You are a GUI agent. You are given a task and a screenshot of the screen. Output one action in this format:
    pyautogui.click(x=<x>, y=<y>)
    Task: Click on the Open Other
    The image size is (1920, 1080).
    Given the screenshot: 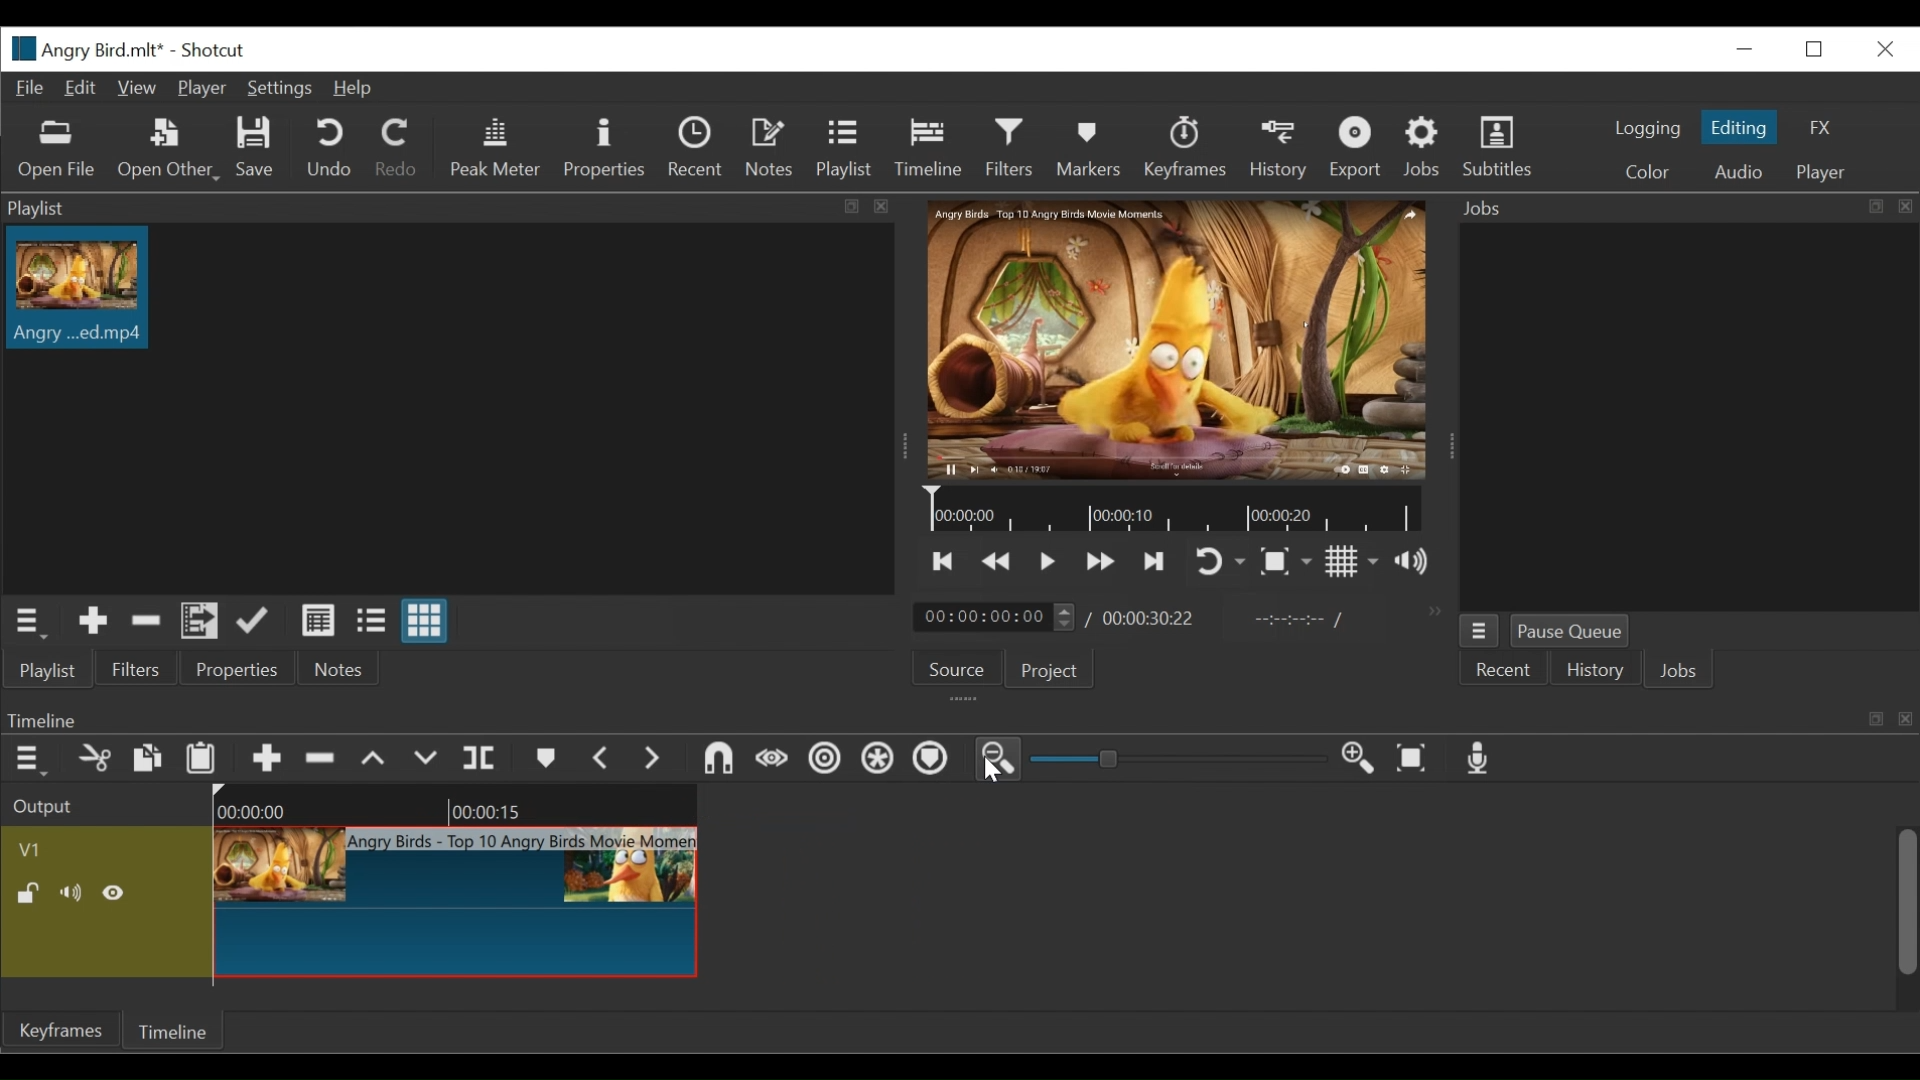 What is the action you would take?
    pyautogui.click(x=167, y=148)
    